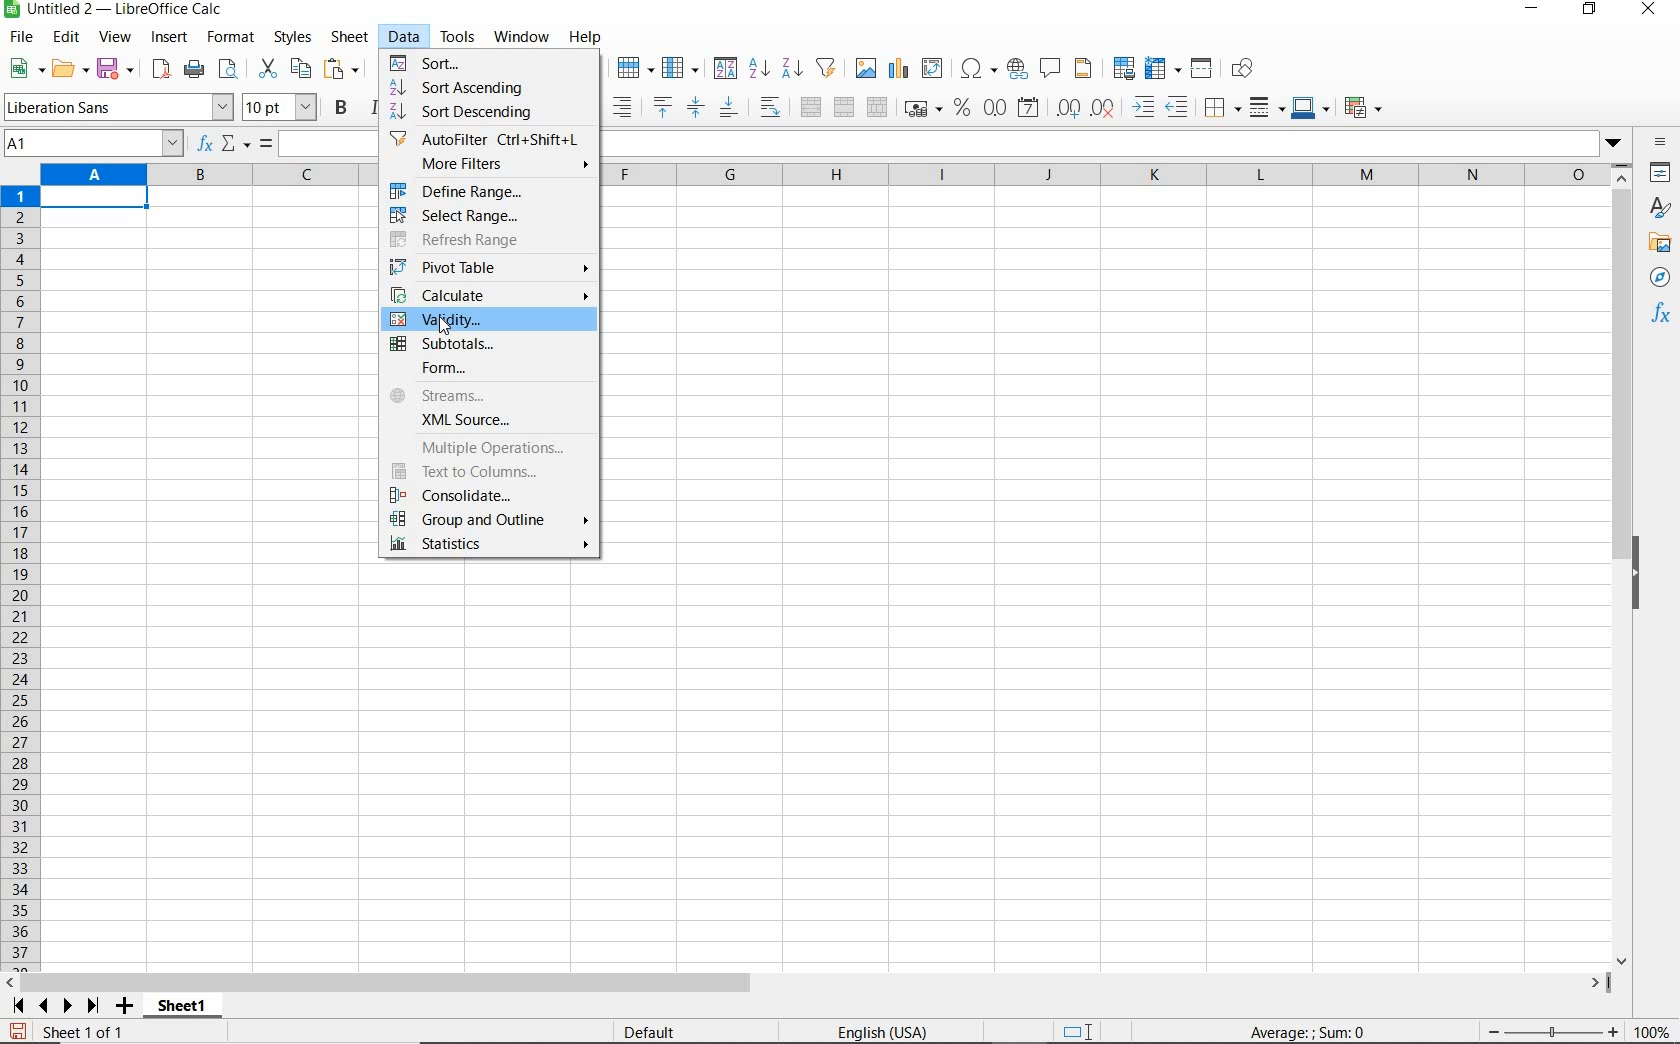 This screenshot has width=1680, height=1044. I want to click on format as percent, so click(962, 108).